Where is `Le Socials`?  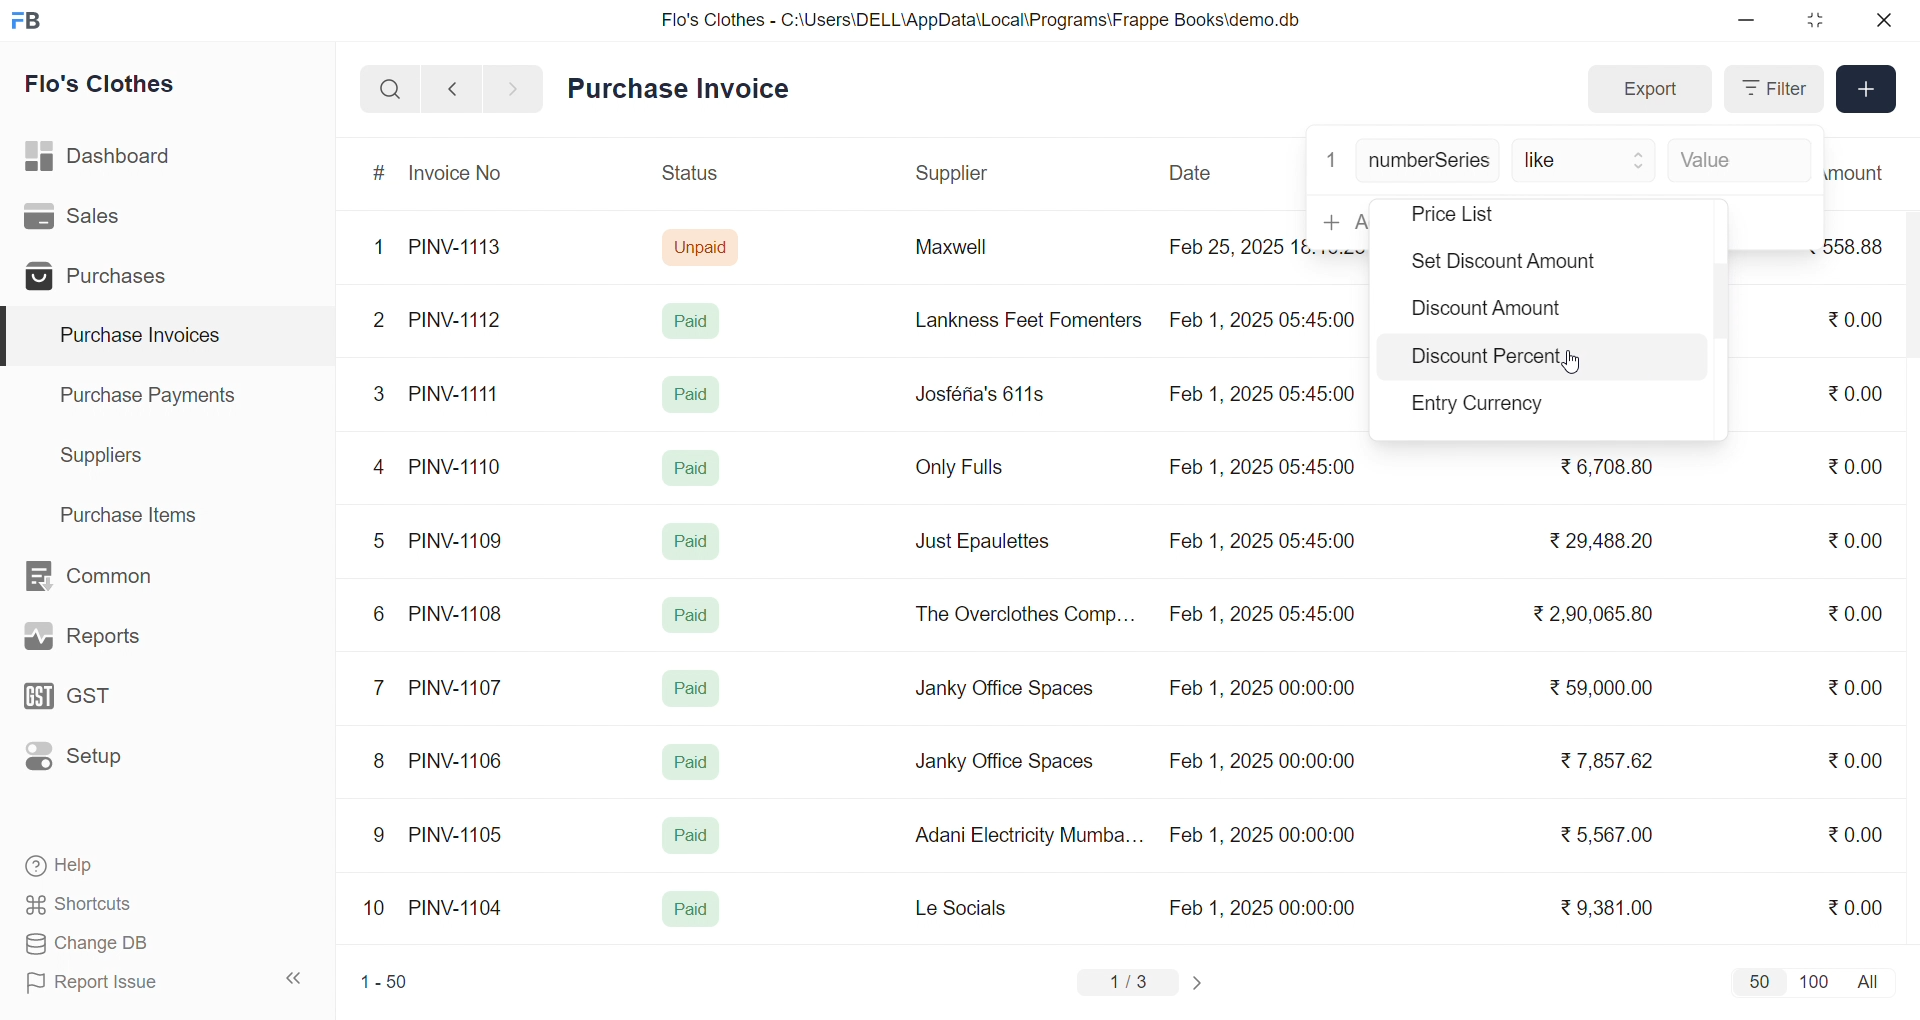 Le Socials is located at coordinates (978, 907).